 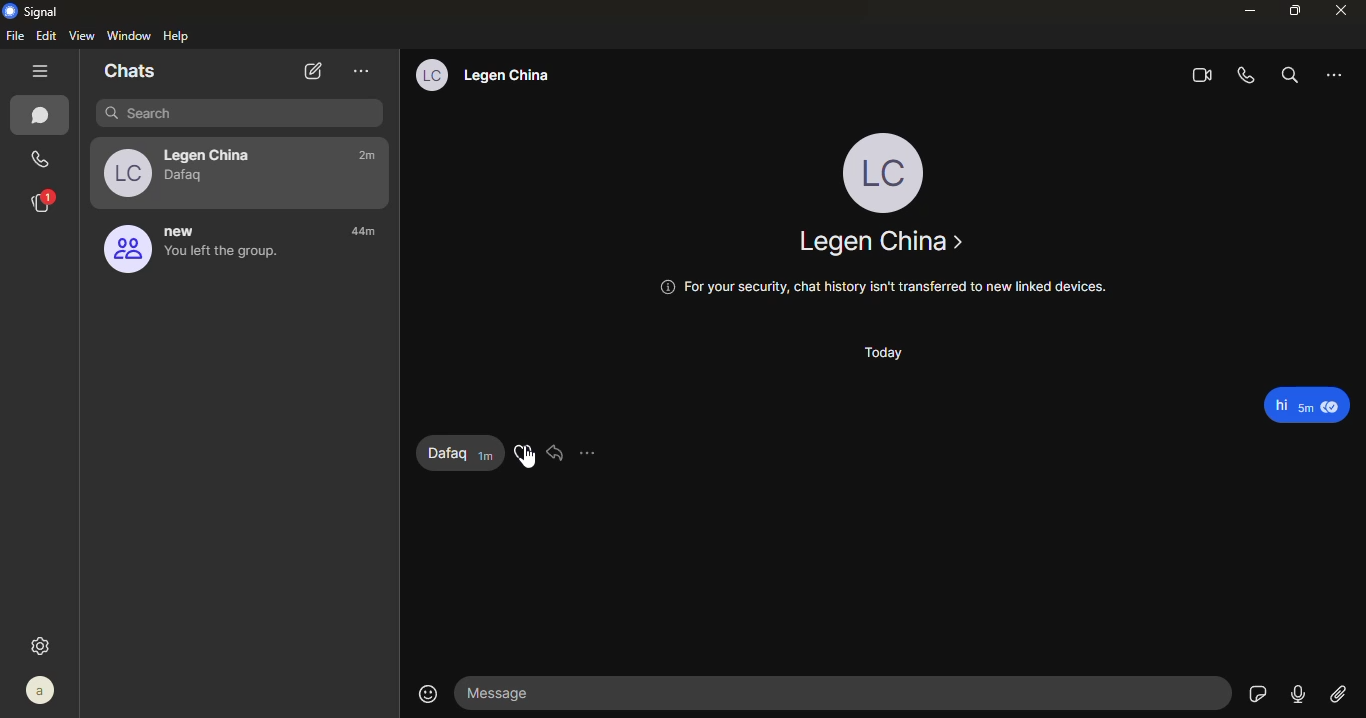 I want to click on Legan china, so click(x=517, y=76).